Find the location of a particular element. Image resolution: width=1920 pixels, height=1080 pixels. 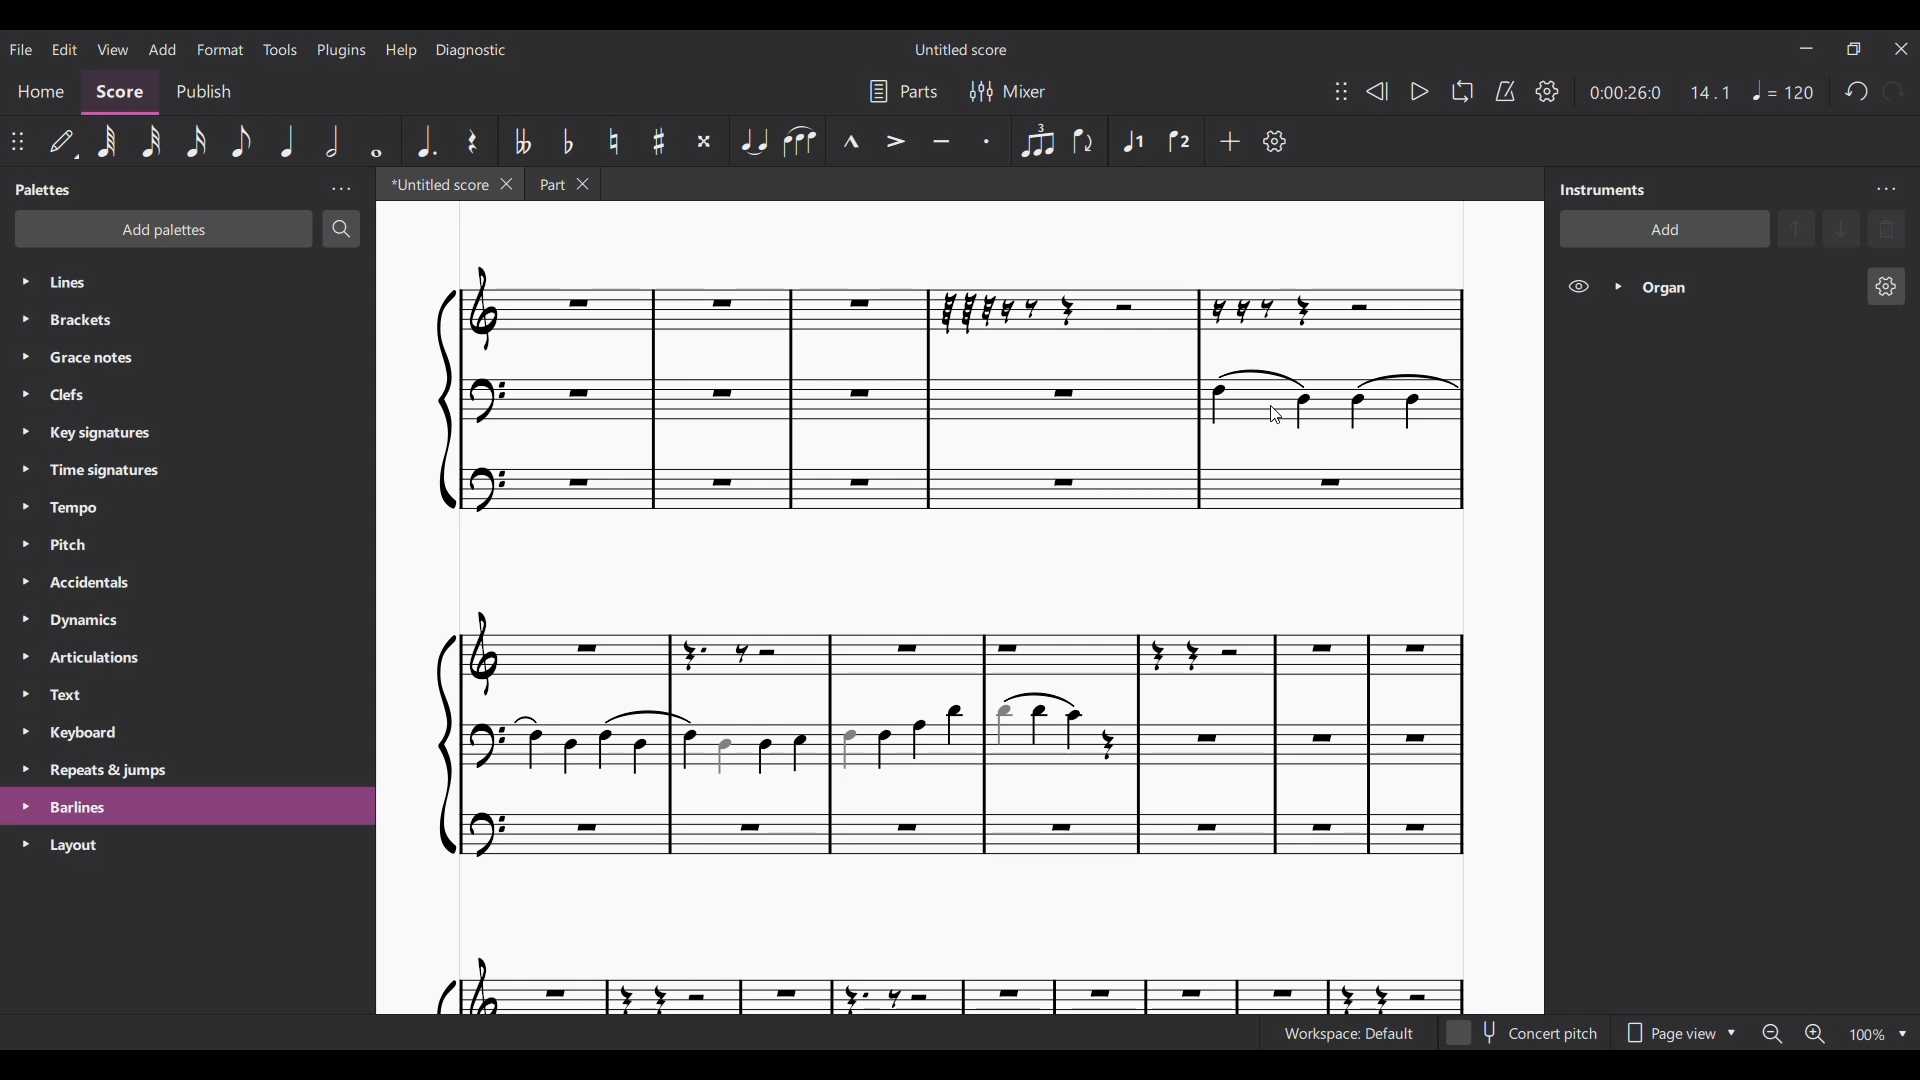

Toggle natural is located at coordinates (613, 141).